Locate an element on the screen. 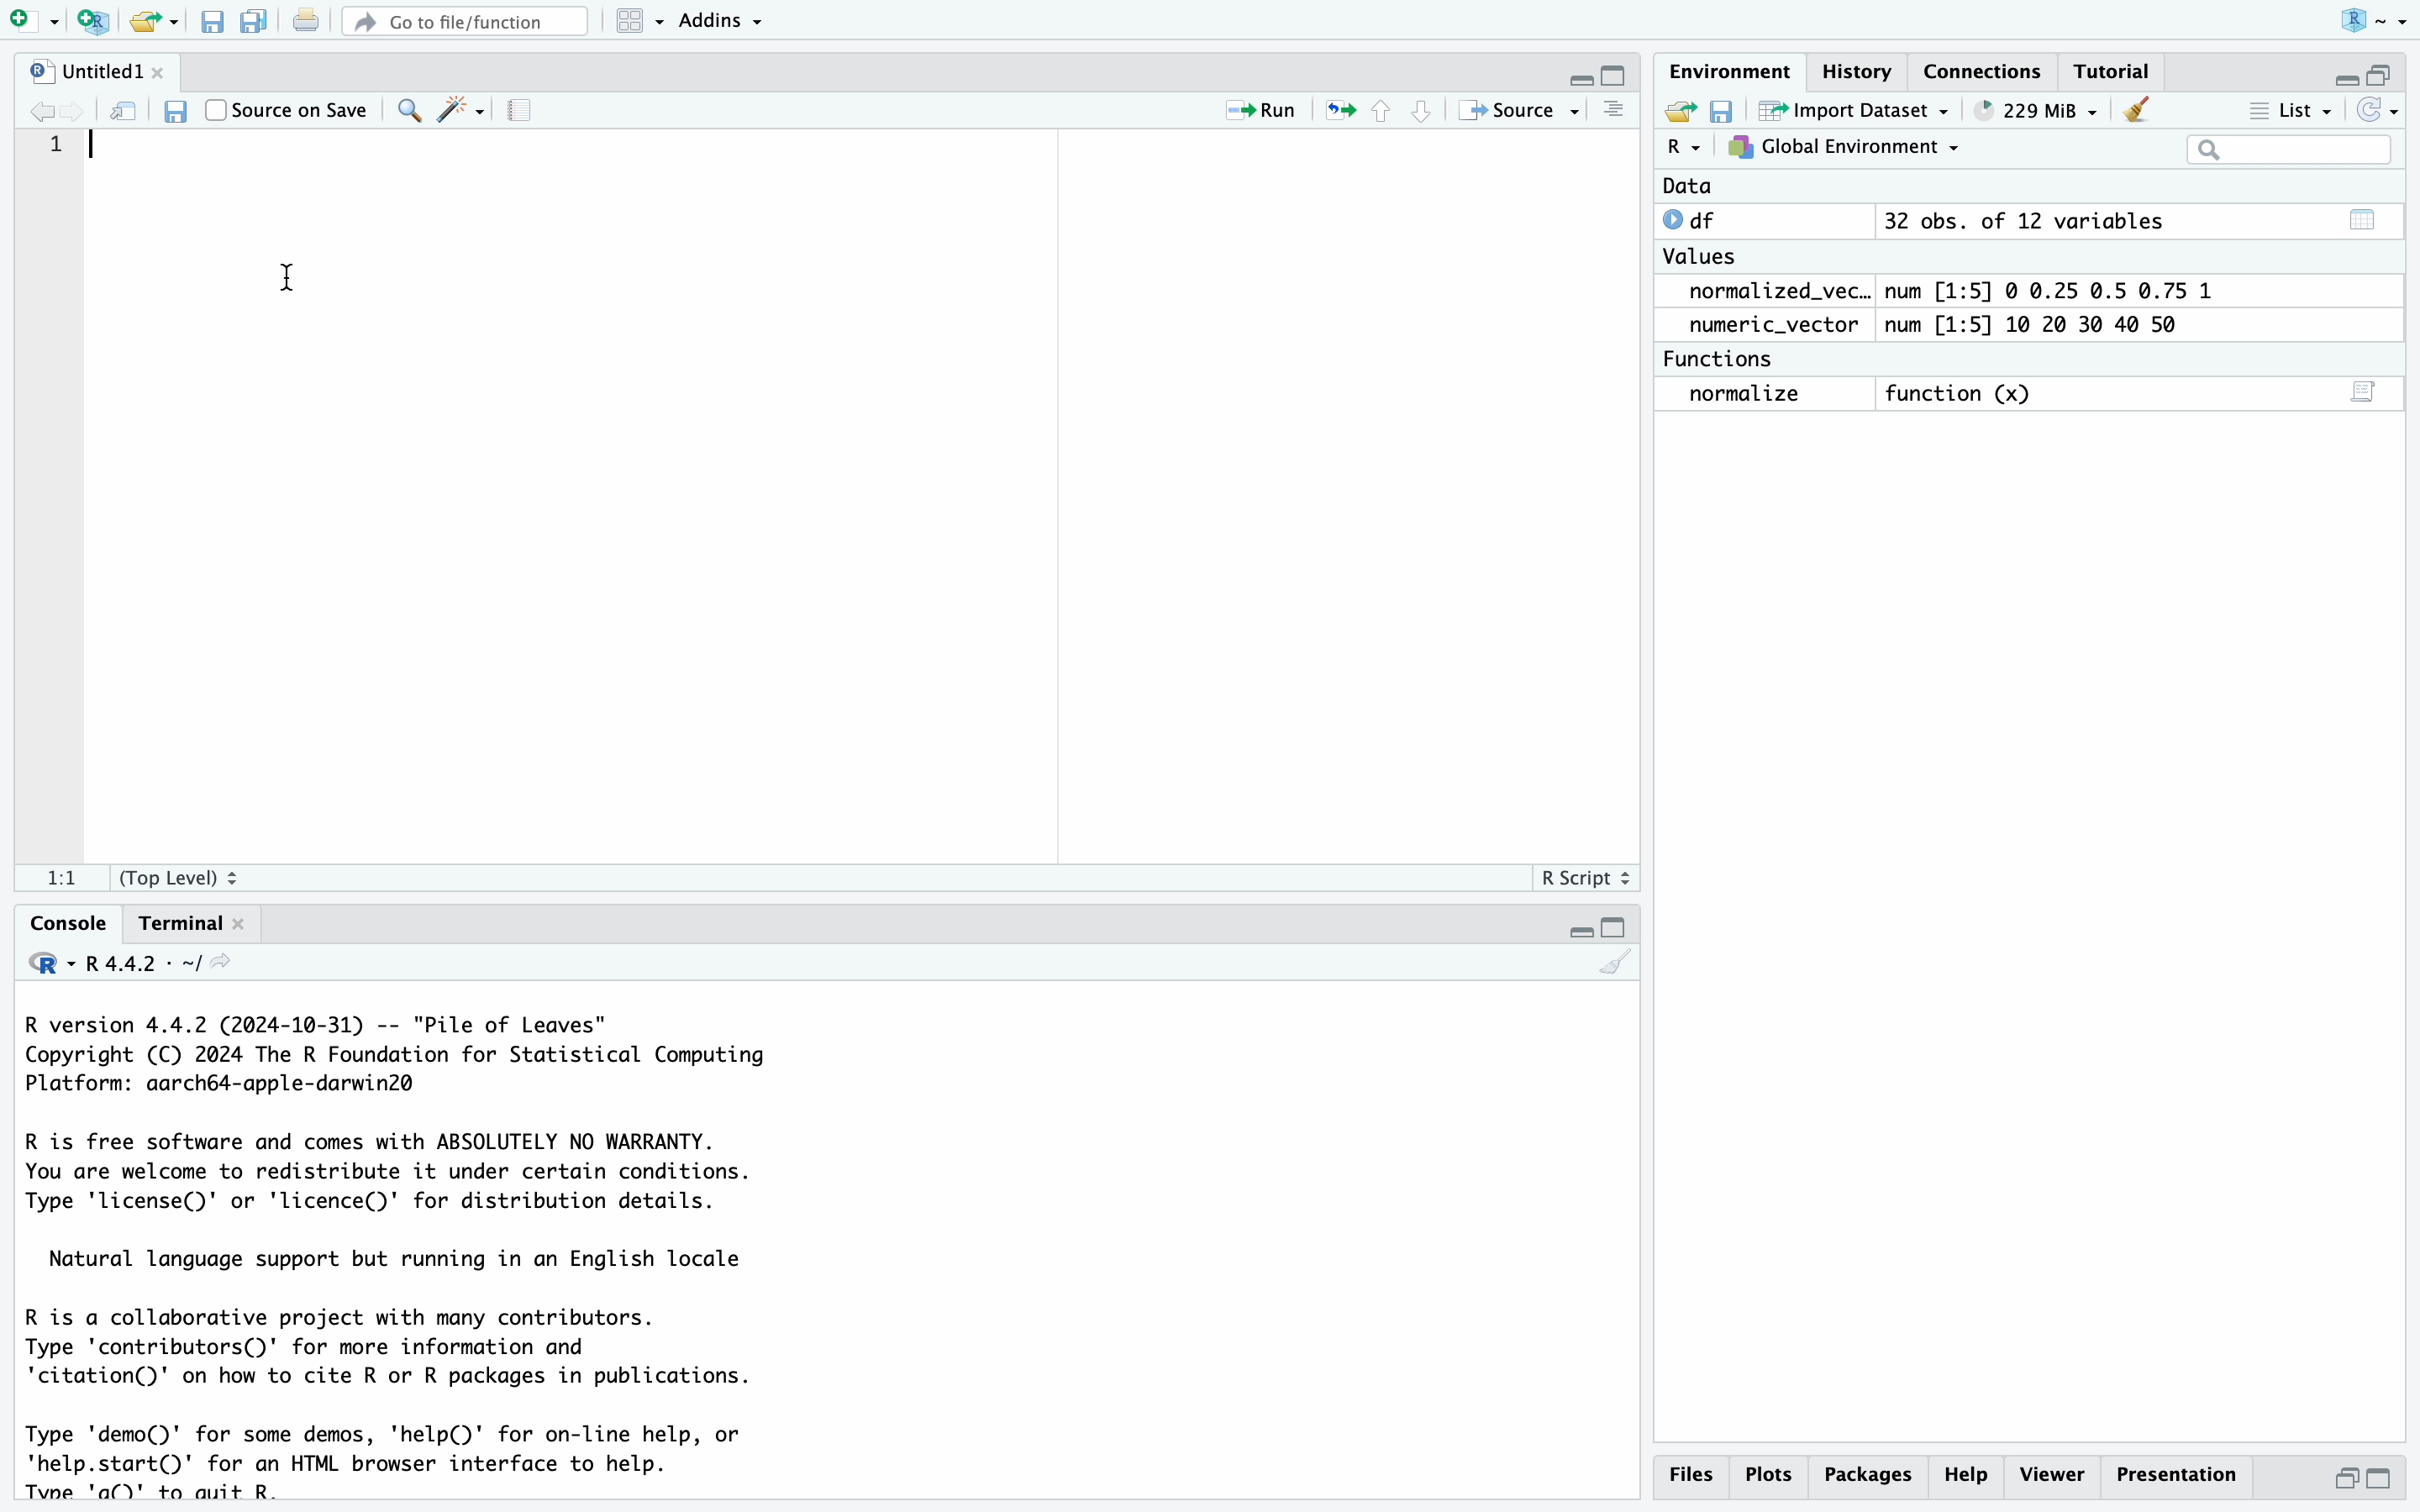 The image size is (2420, 1512). Global Environment is located at coordinates (1843, 147).